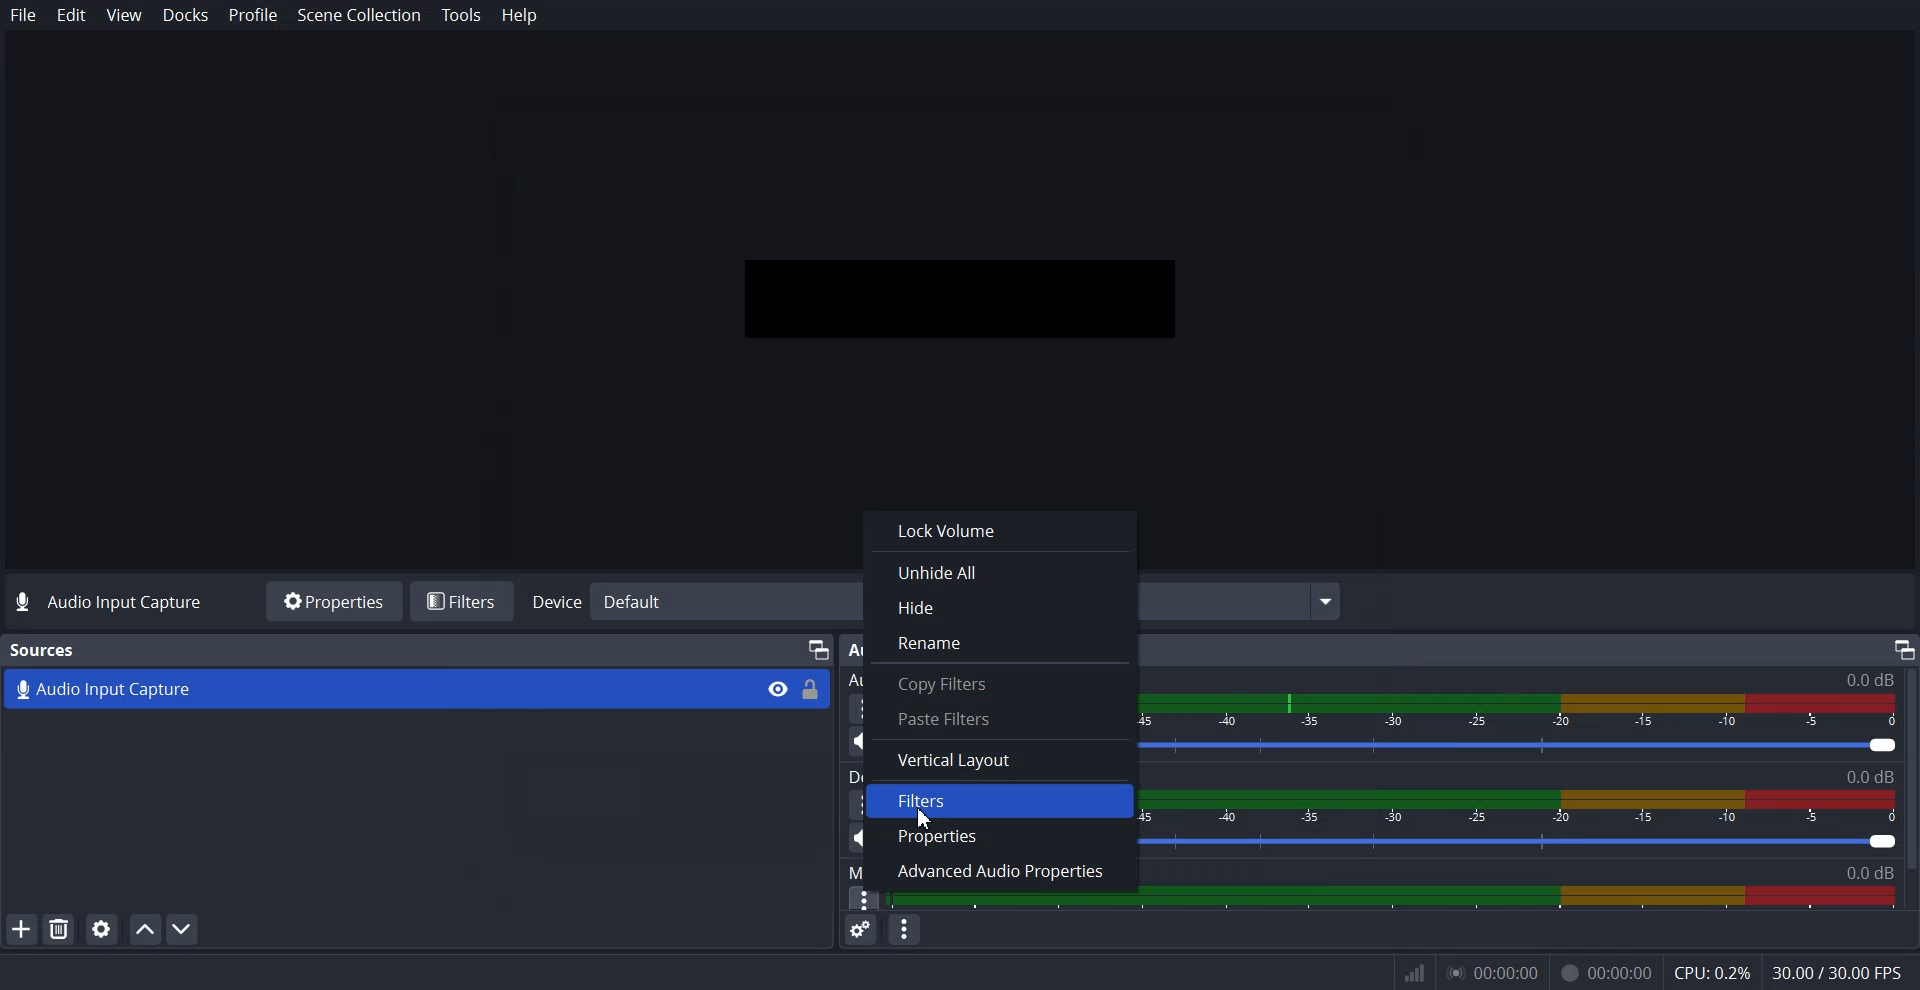 The height and width of the screenshot is (990, 1920). What do you see at coordinates (72, 15) in the screenshot?
I see `Edit` at bounding box center [72, 15].